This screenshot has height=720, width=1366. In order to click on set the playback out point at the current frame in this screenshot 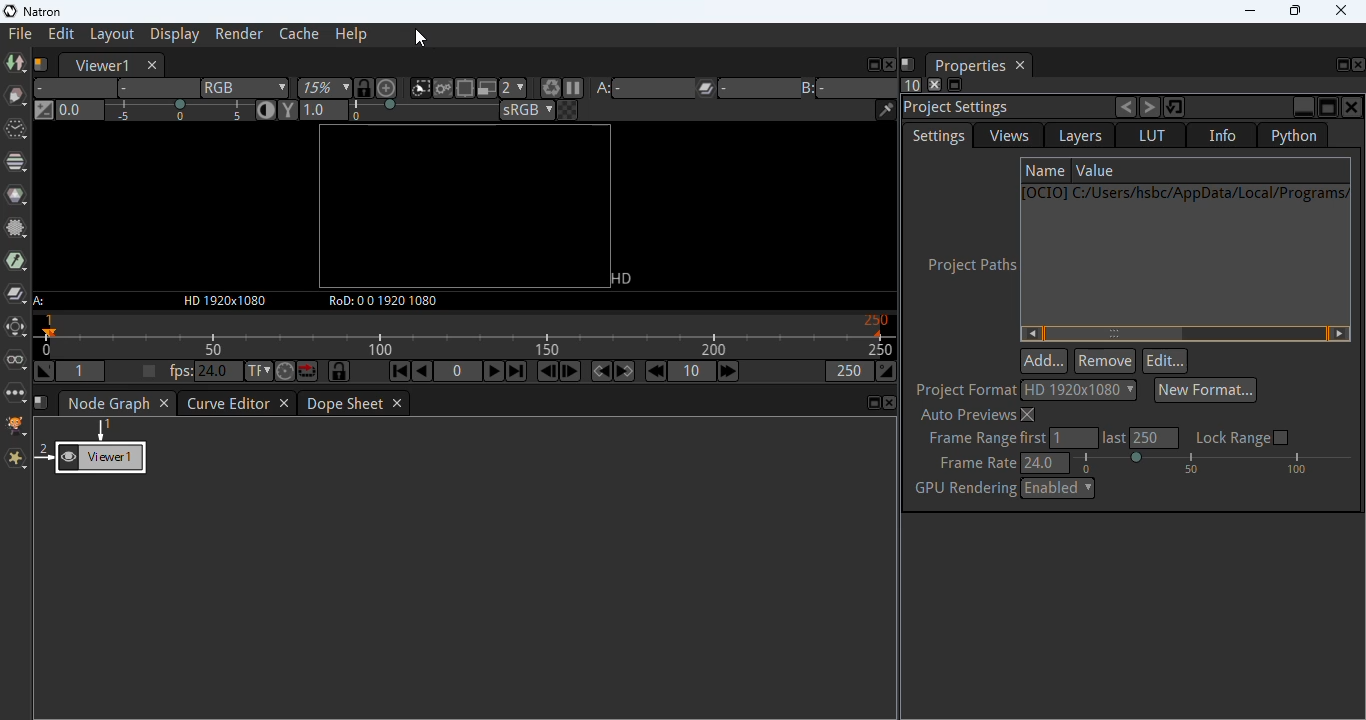, I will do `click(888, 371)`.